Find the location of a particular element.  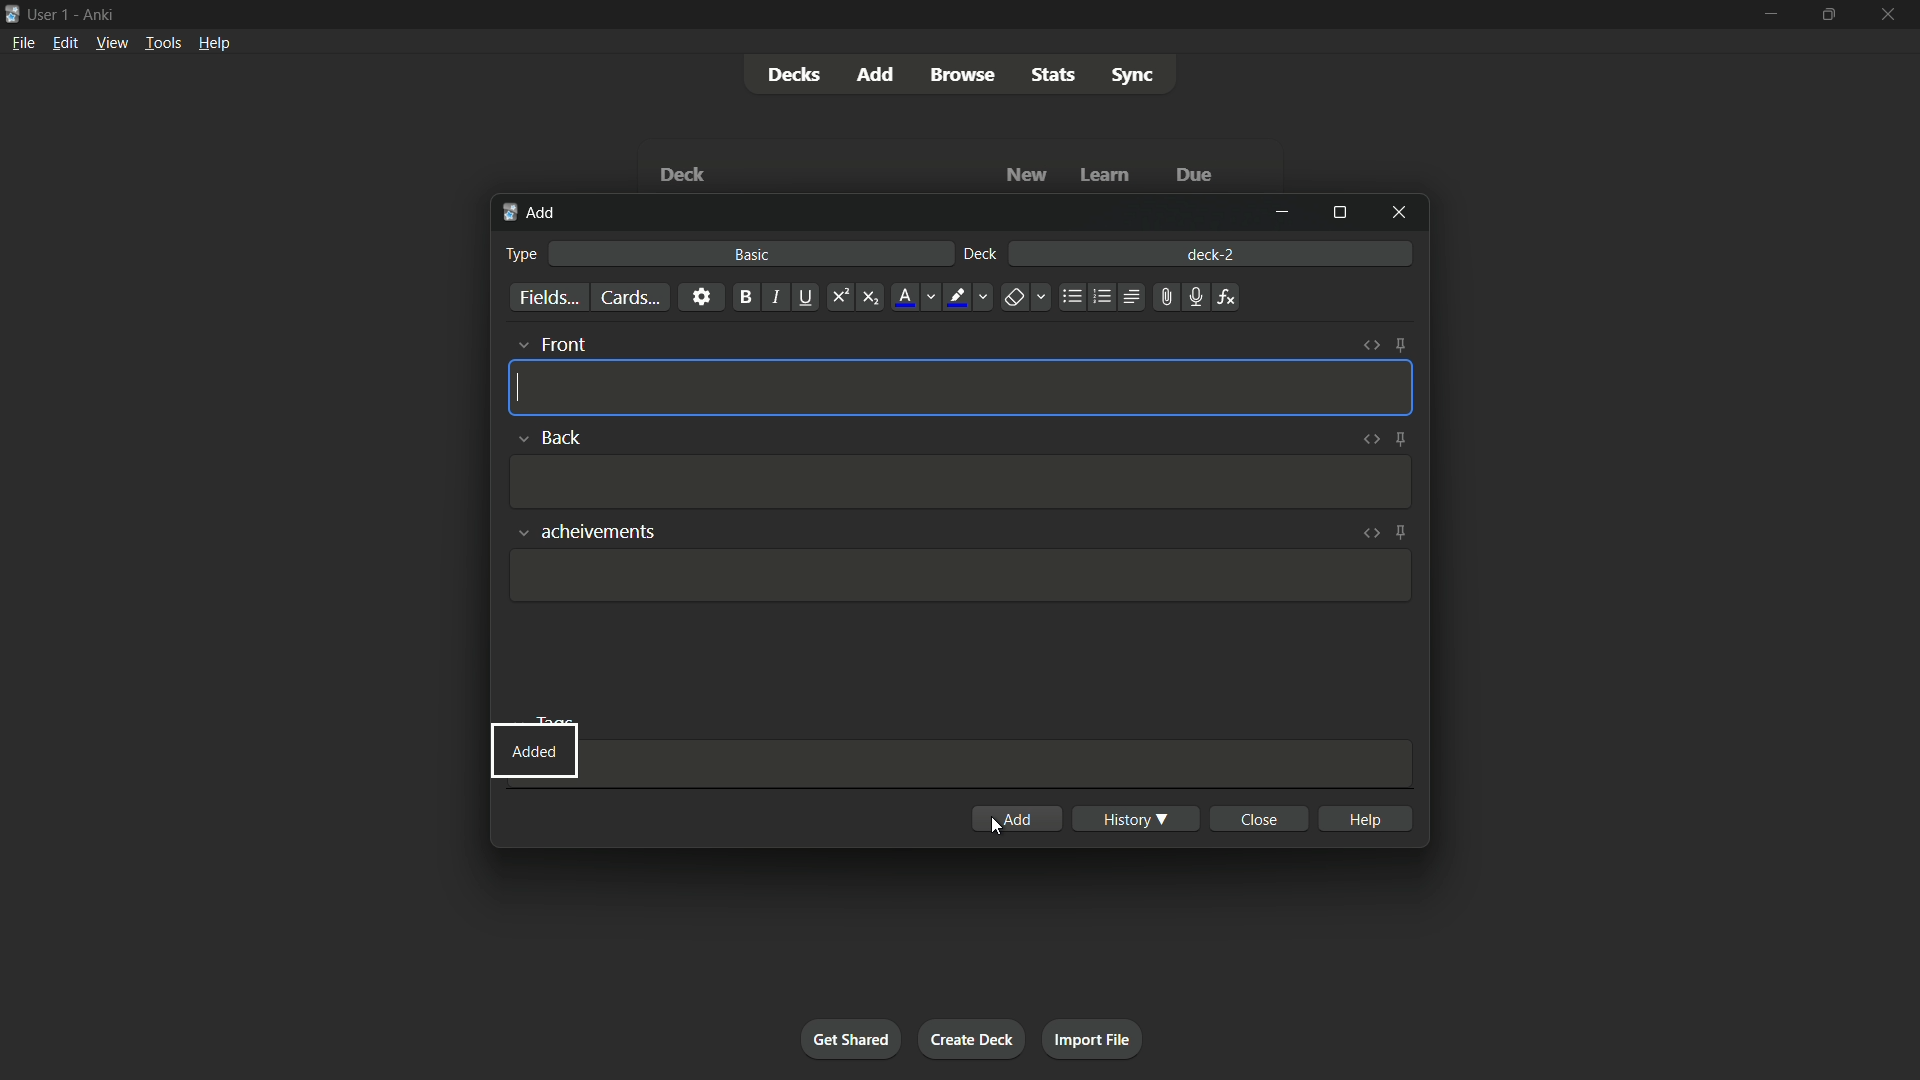

toggle sticky is located at coordinates (1398, 439).